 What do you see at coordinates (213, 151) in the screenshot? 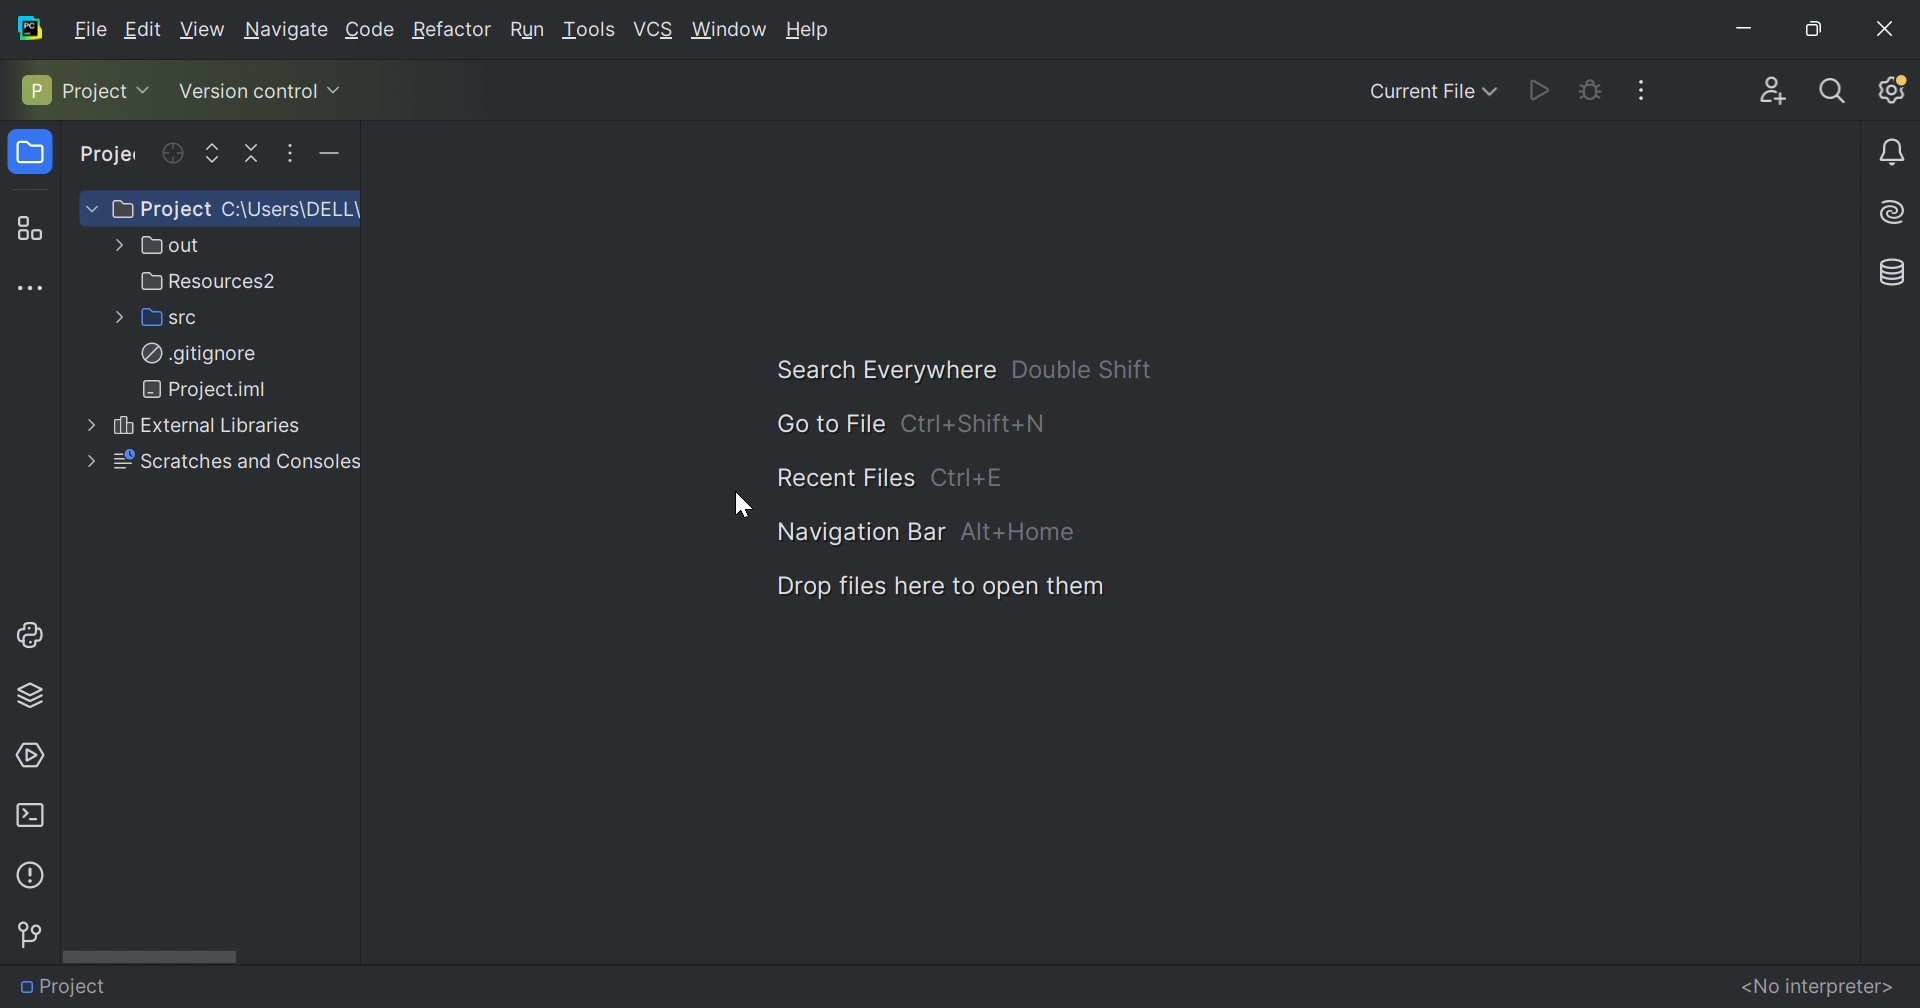
I see `Expand selected` at bounding box center [213, 151].